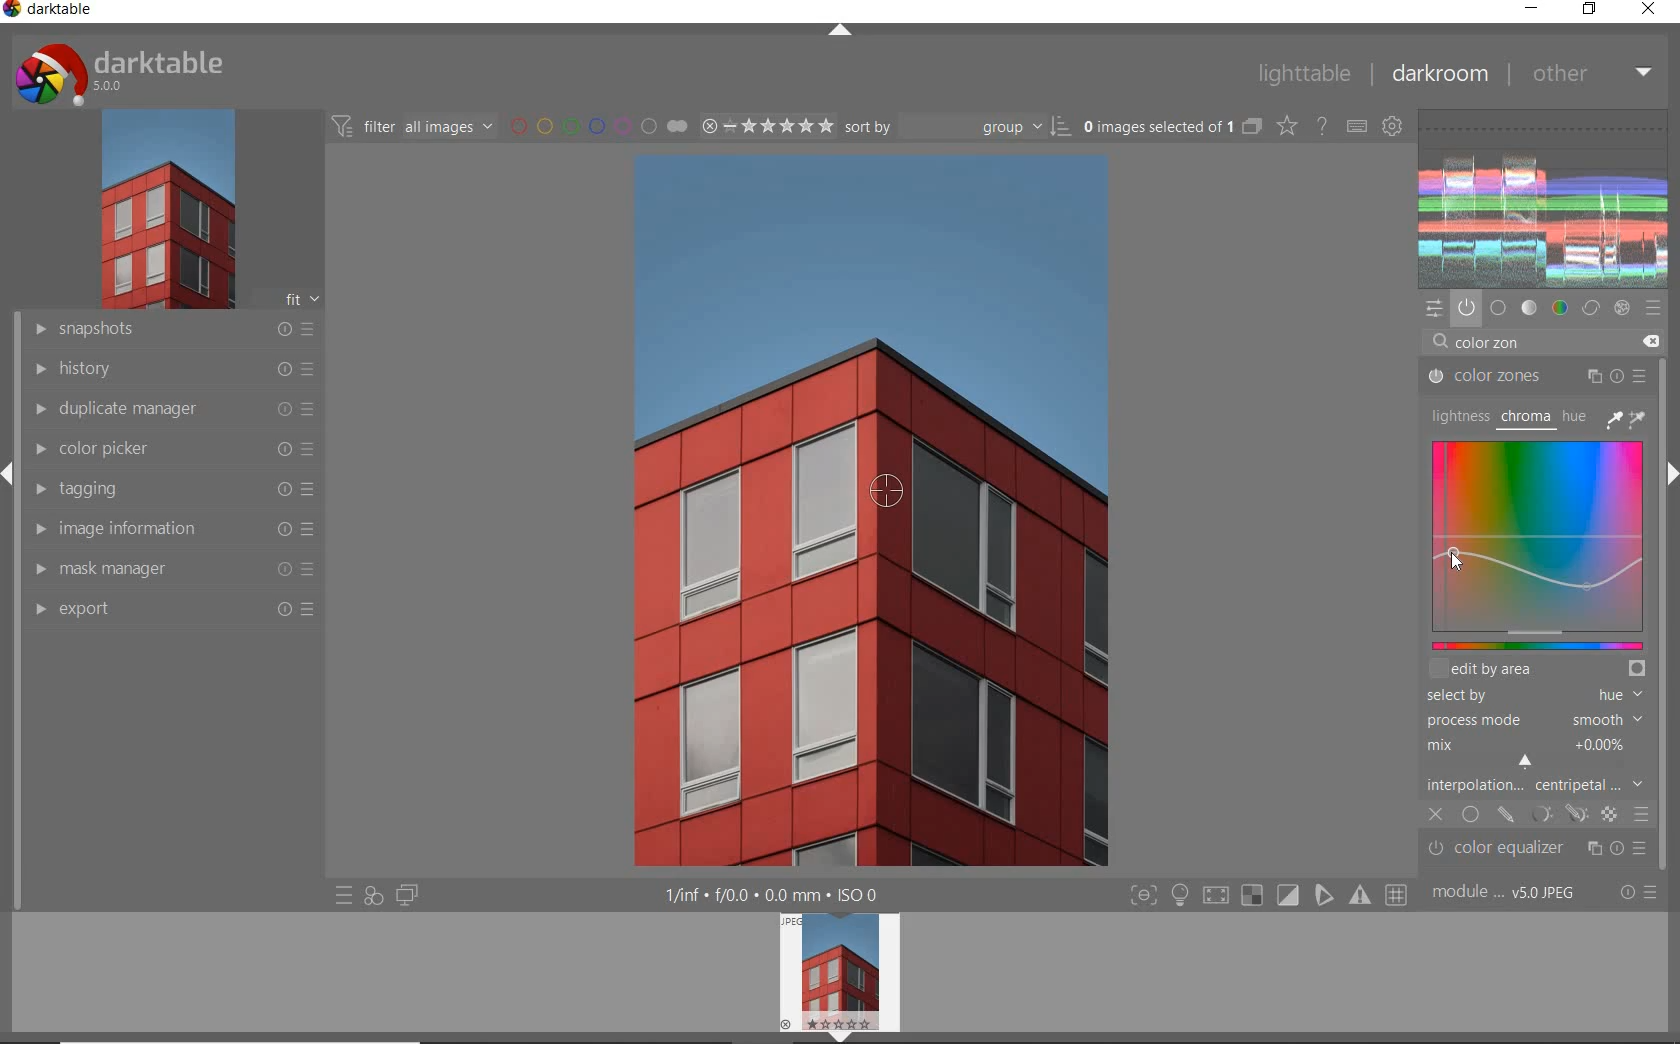 The image size is (1680, 1044). Describe the element at coordinates (854, 233) in the screenshot. I see `selected image` at that location.